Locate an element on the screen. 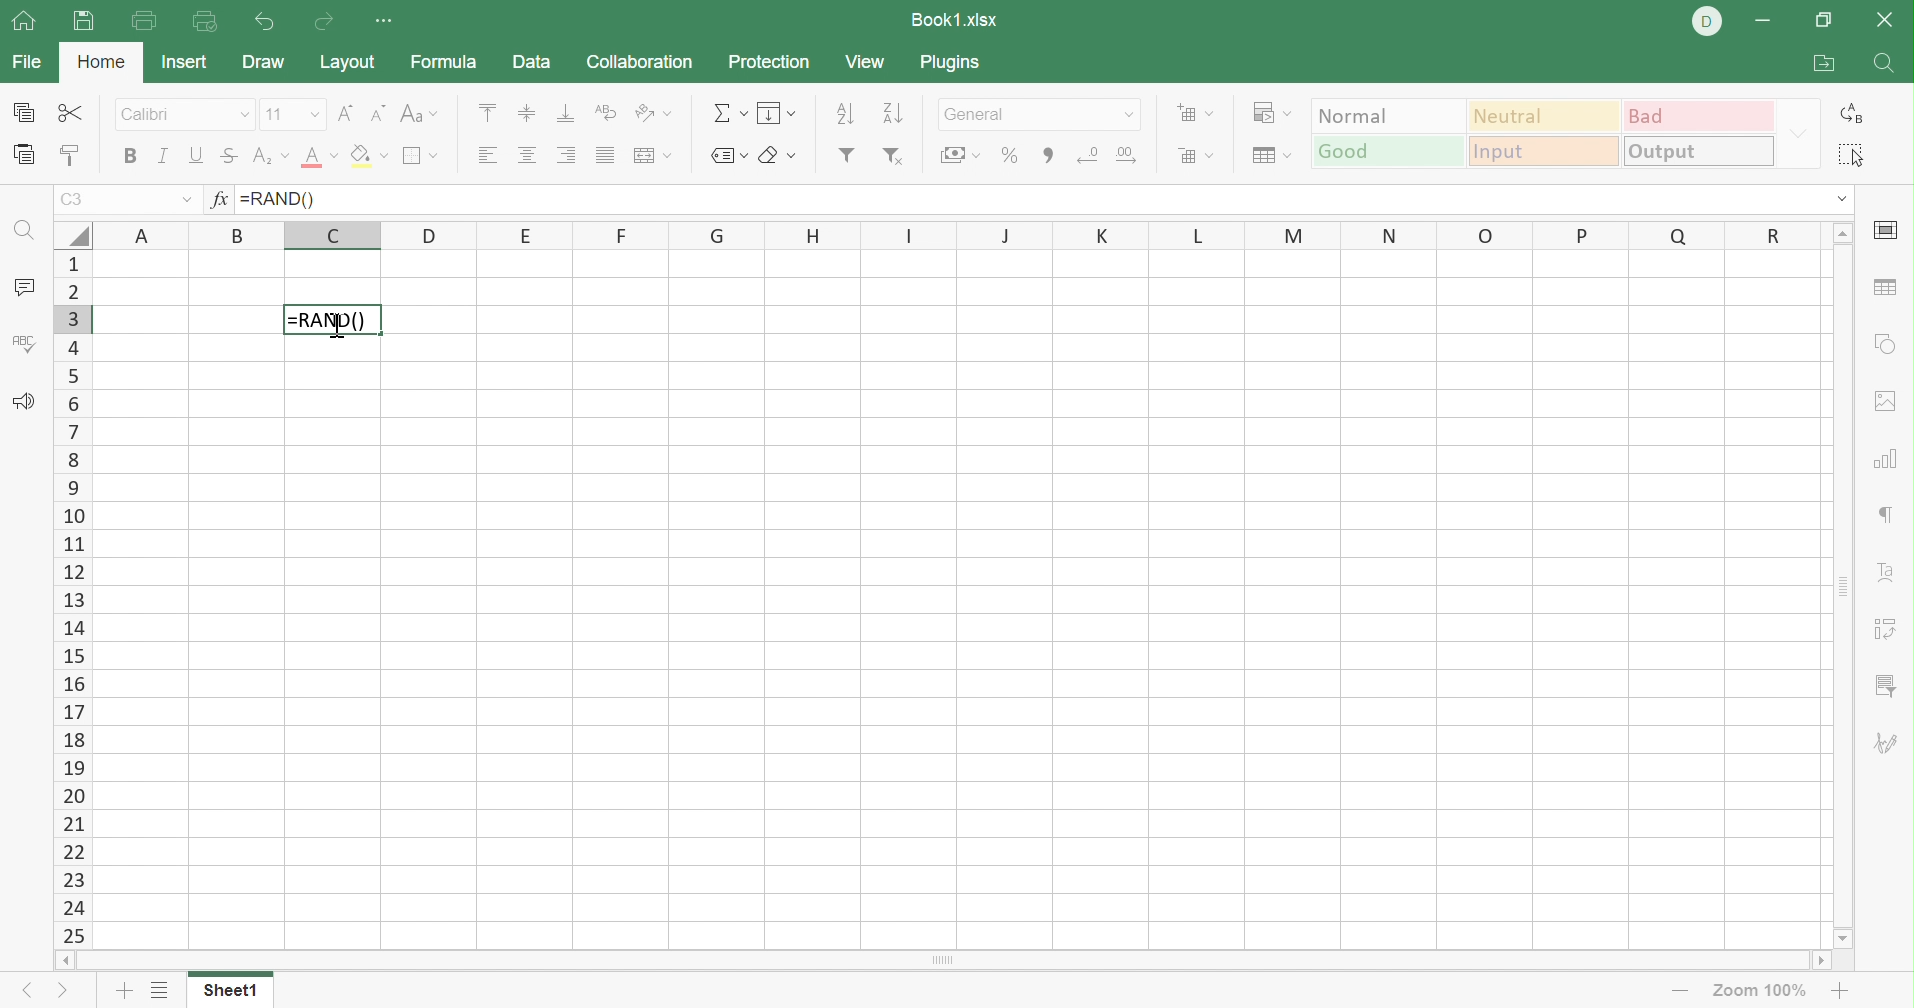 This screenshot has width=1914, height=1008. Drop is located at coordinates (1798, 132).